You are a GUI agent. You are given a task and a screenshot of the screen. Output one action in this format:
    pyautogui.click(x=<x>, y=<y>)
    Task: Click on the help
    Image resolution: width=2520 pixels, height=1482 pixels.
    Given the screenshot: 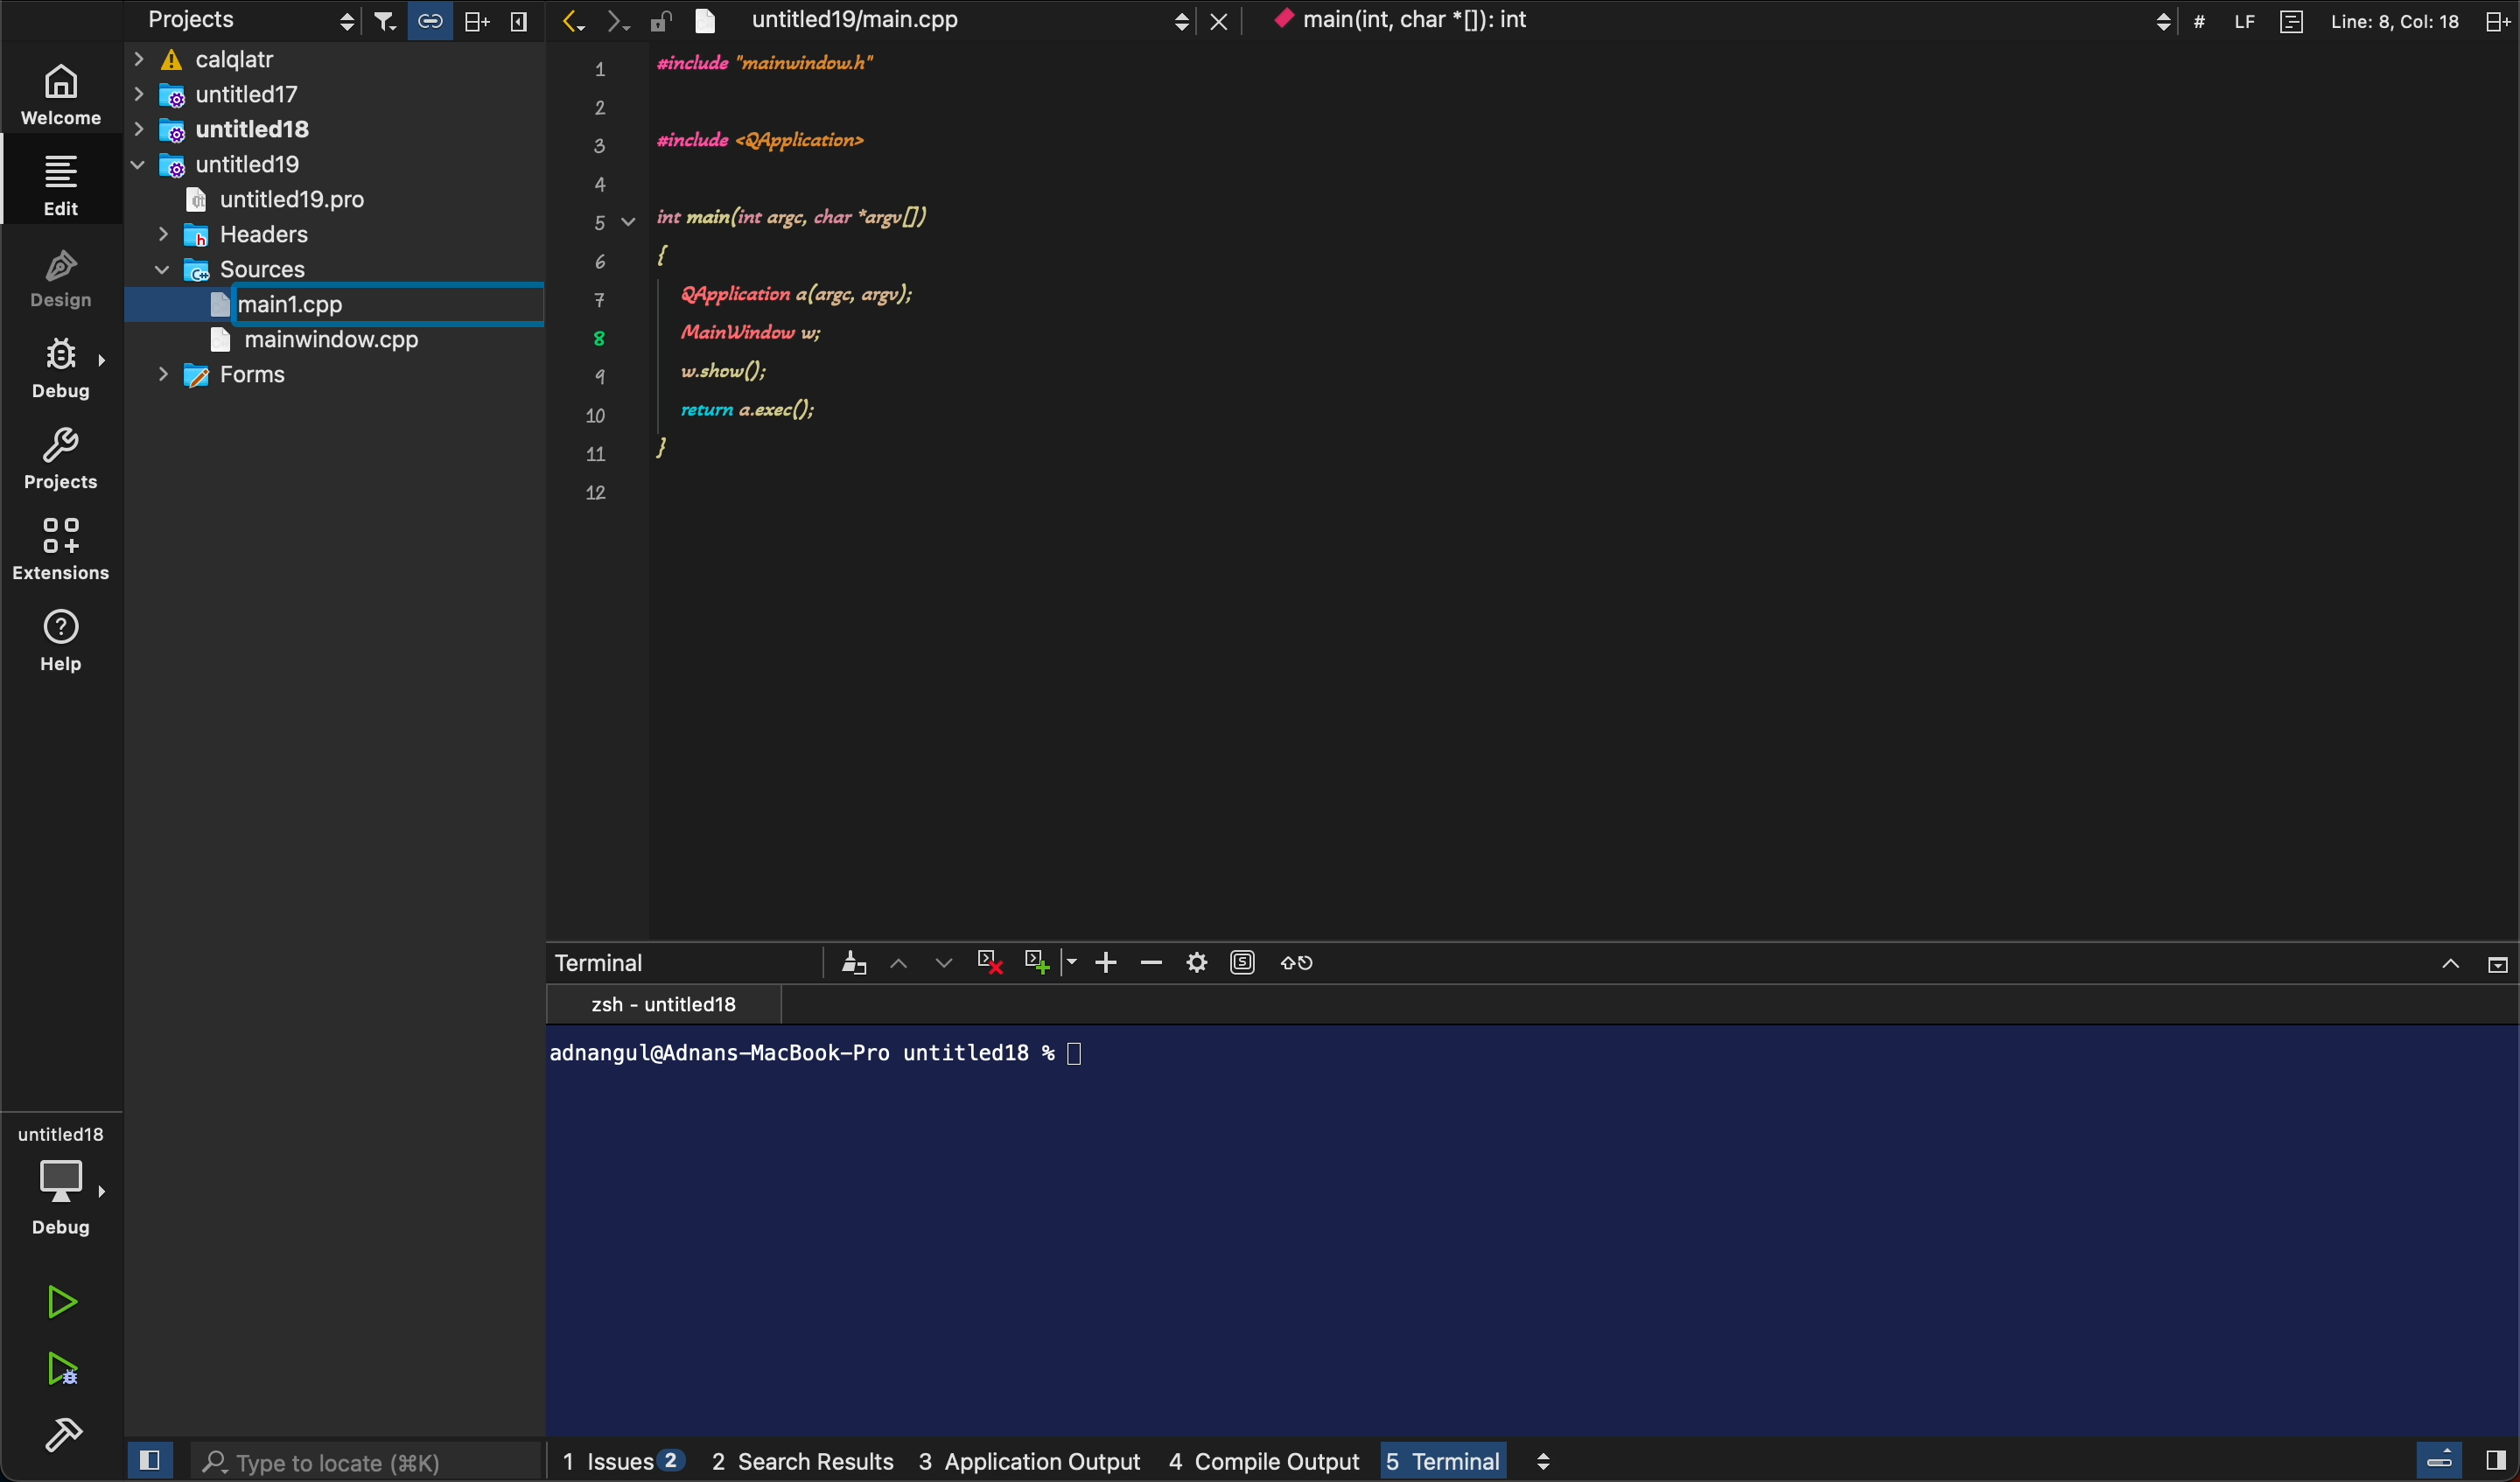 What is the action you would take?
    pyautogui.click(x=73, y=646)
    